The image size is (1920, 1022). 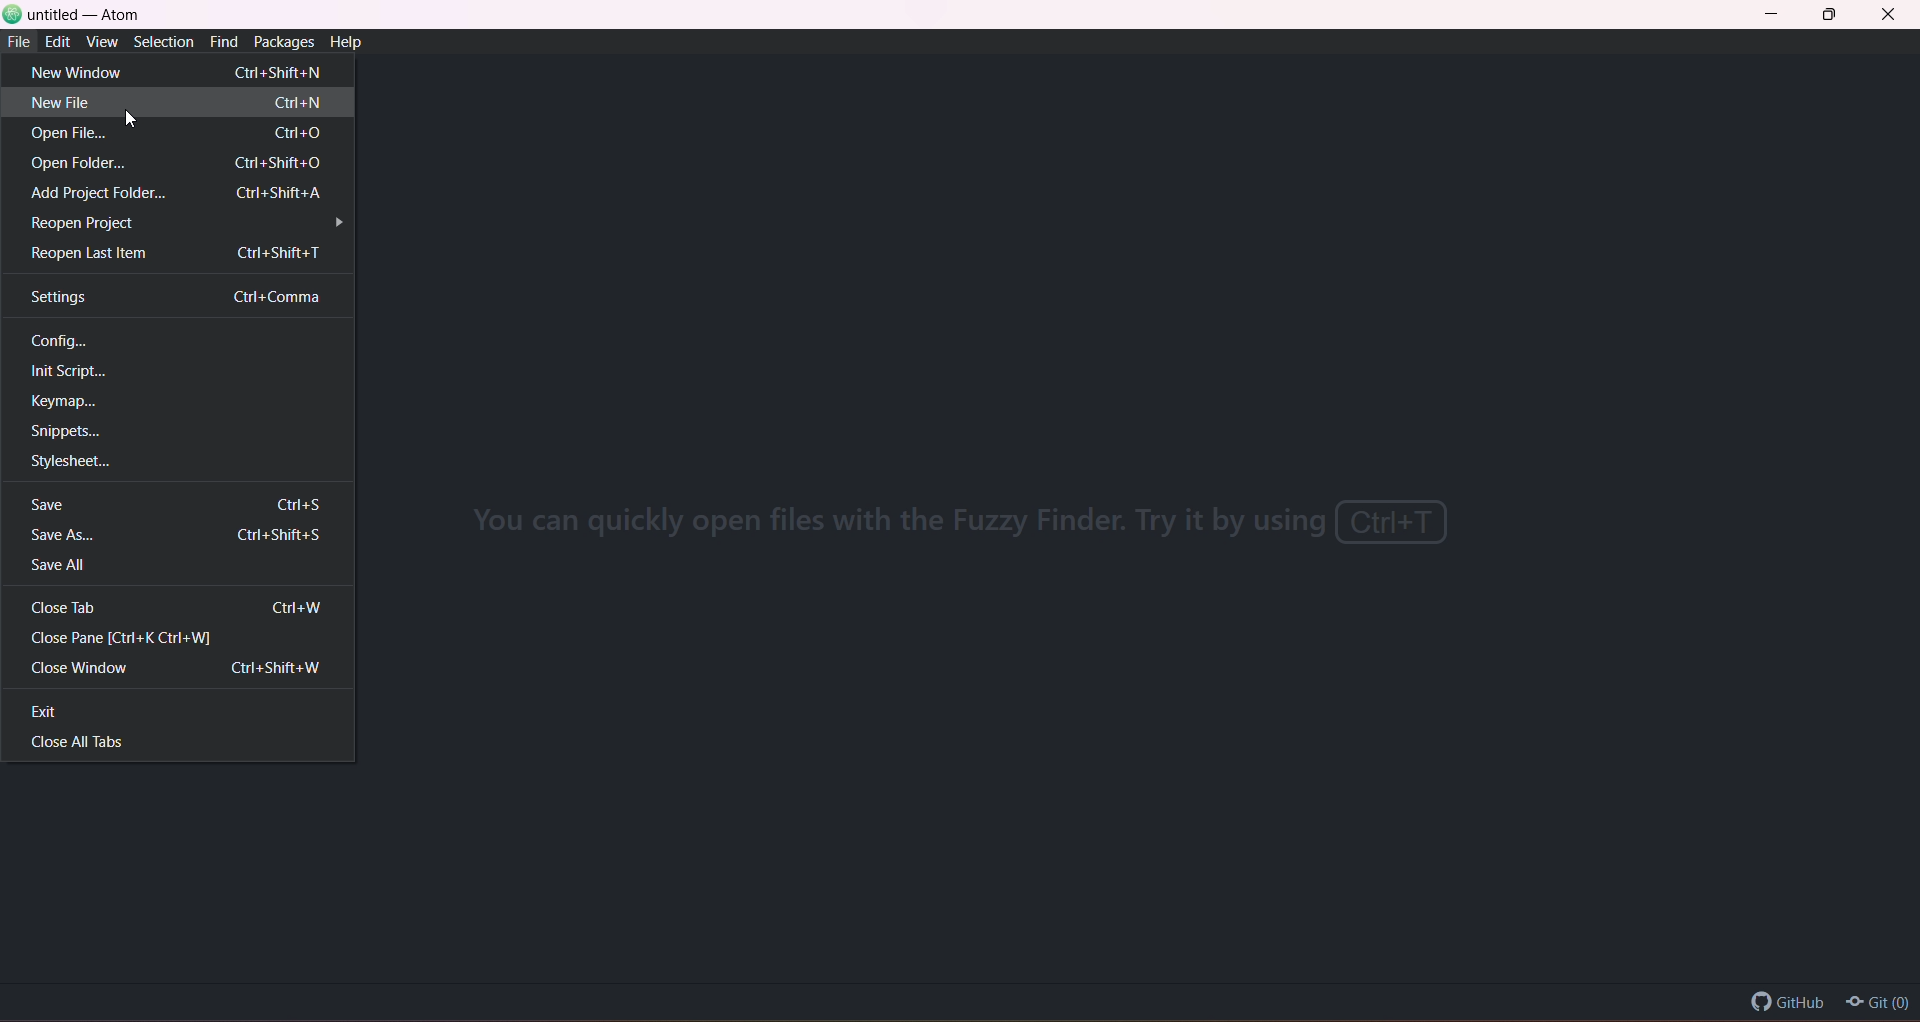 What do you see at coordinates (180, 606) in the screenshot?
I see `Close Tab Ctrl+W` at bounding box center [180, 606].